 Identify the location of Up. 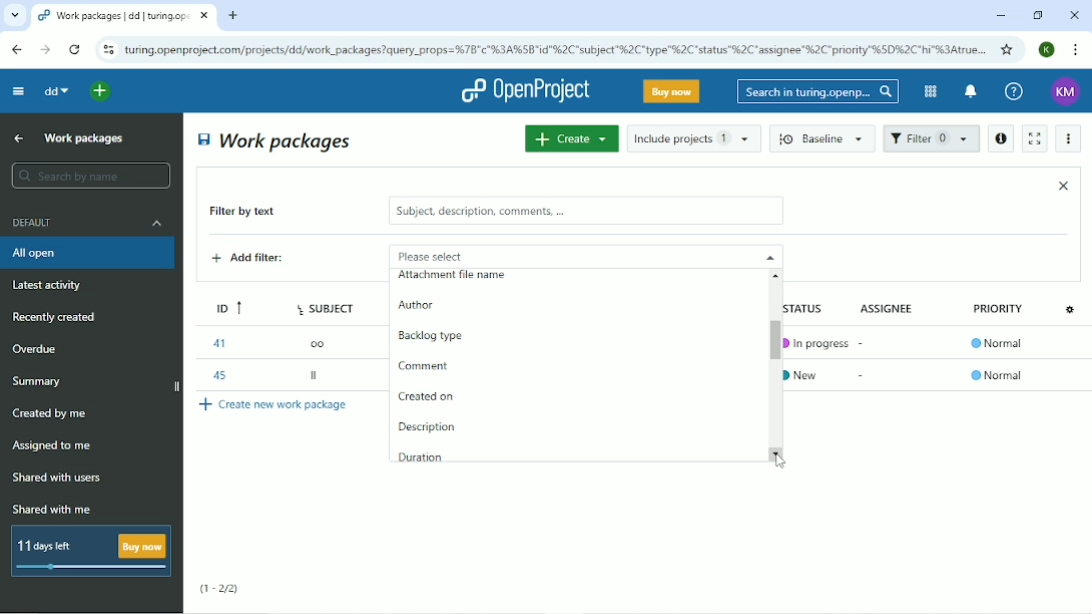
(16, 139).